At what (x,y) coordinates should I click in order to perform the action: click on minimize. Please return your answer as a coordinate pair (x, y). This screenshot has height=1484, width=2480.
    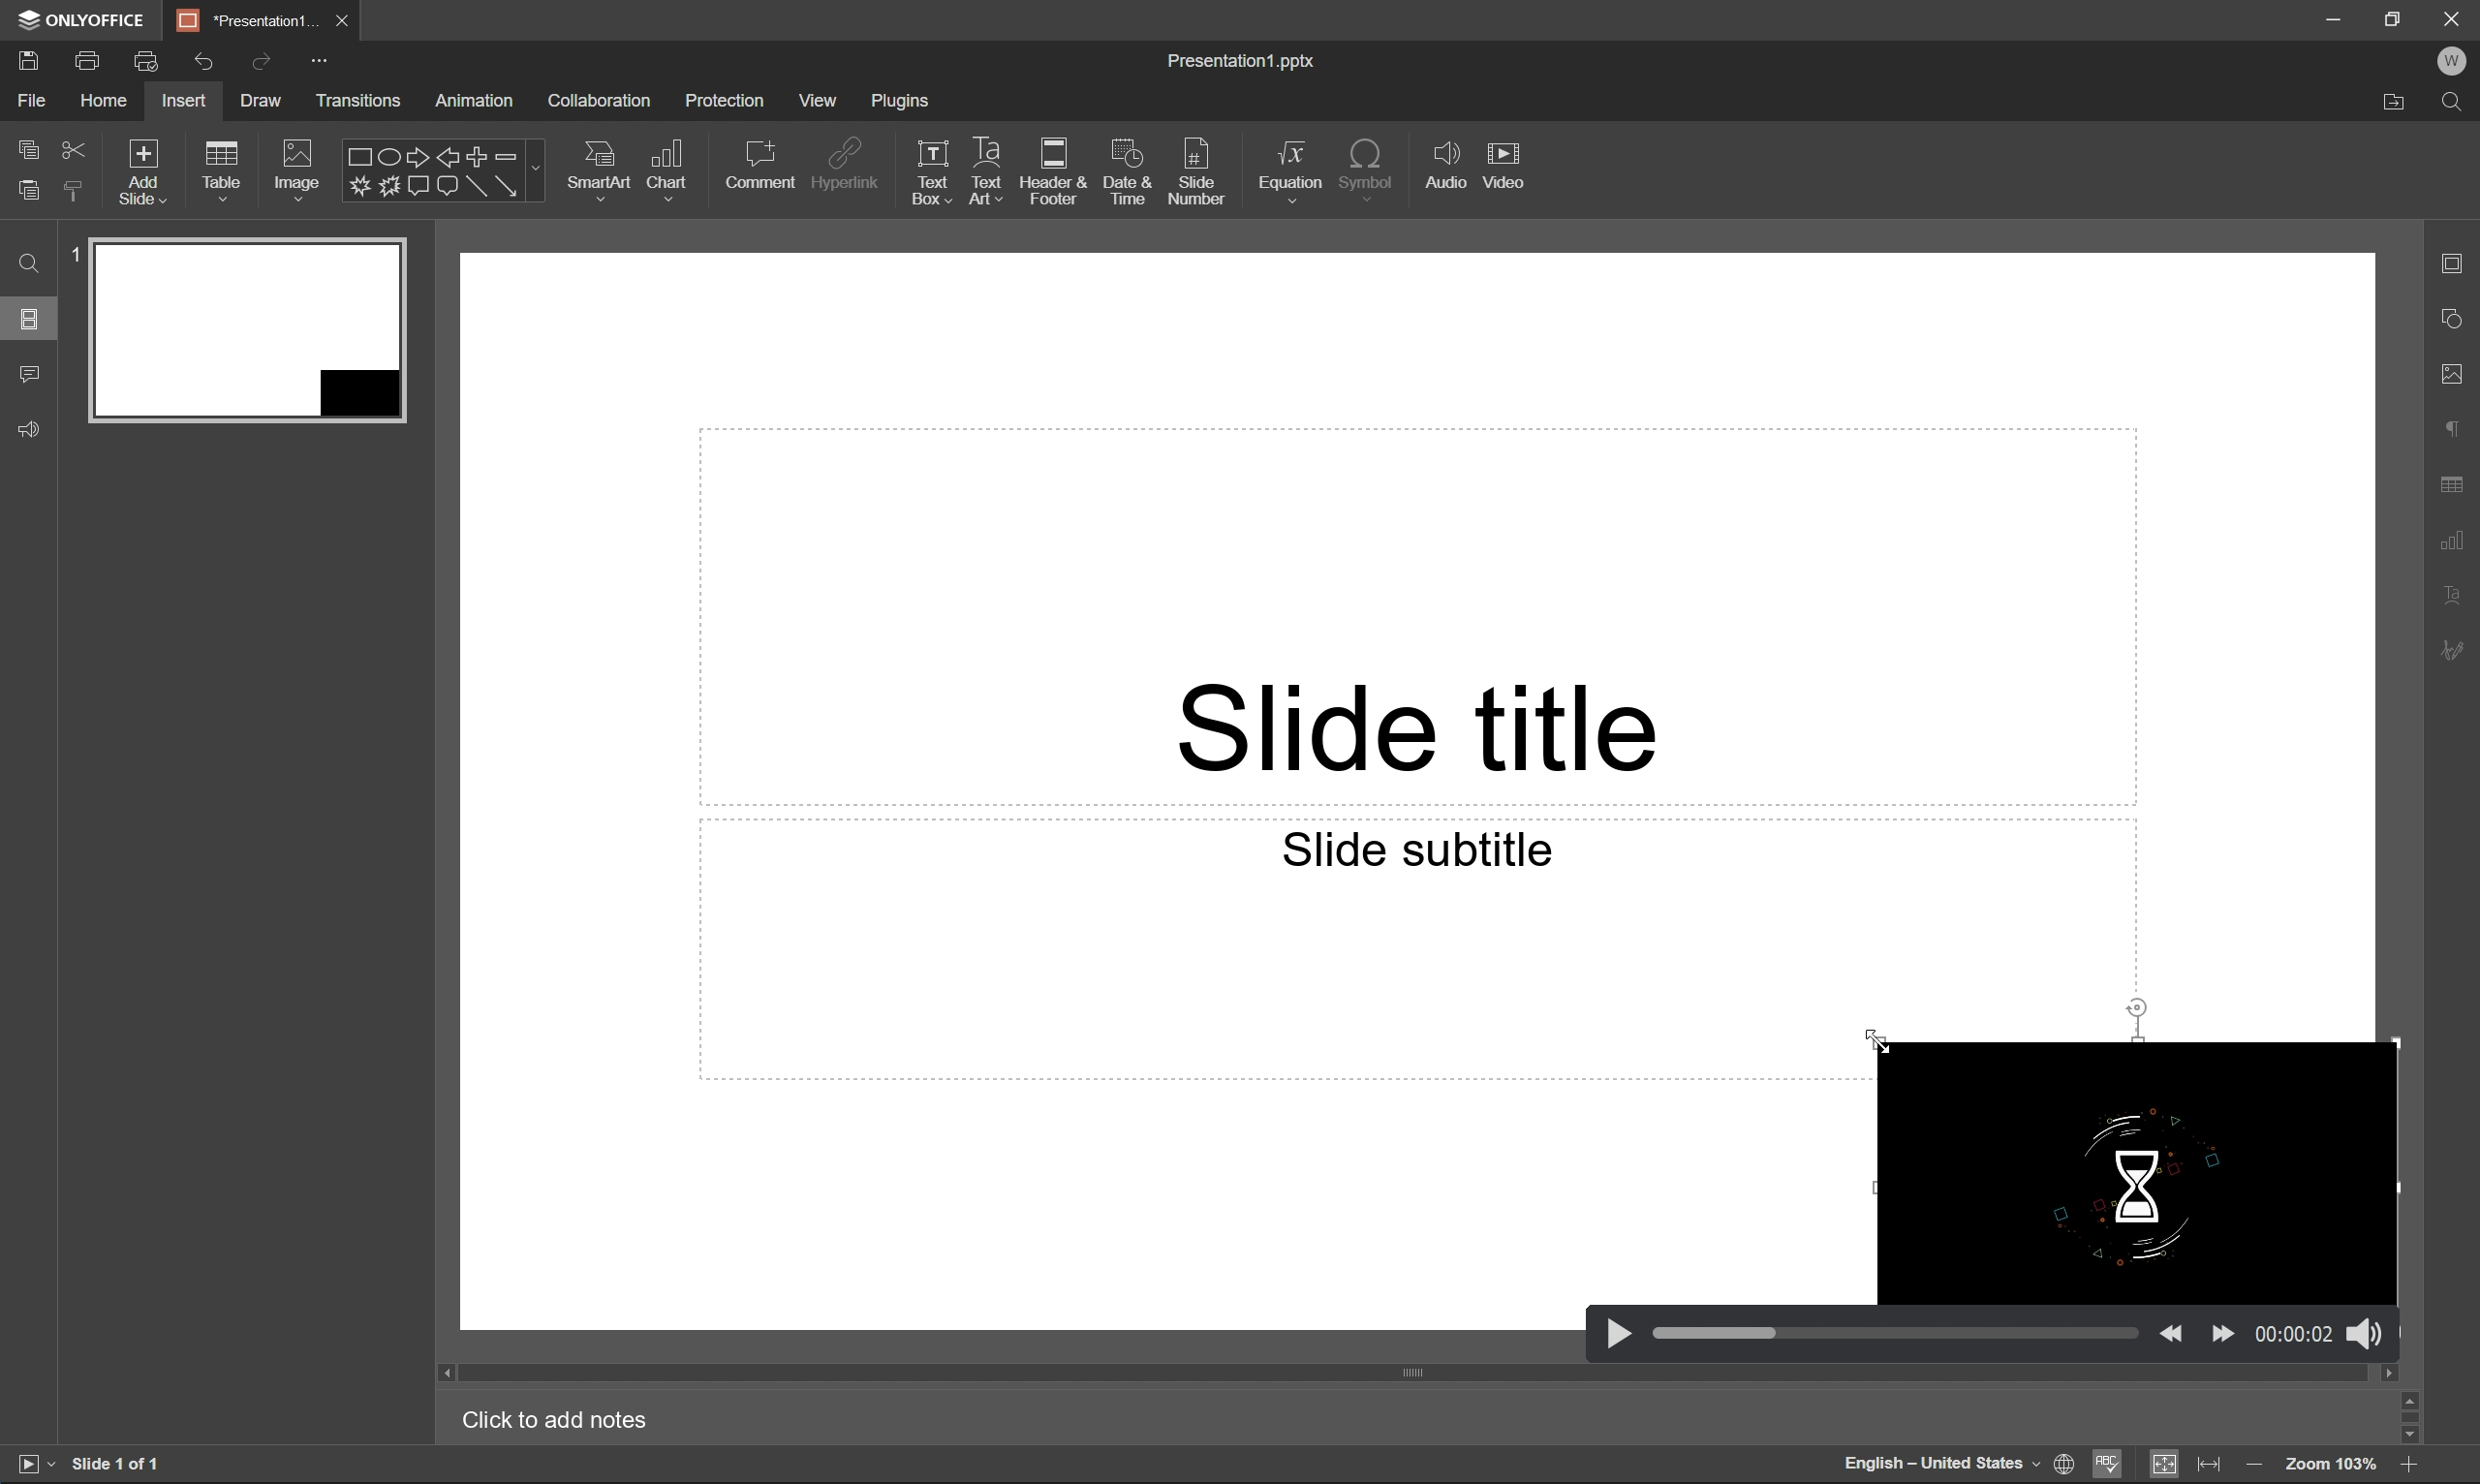
    Looking at the image, I should click on (2330, 16).